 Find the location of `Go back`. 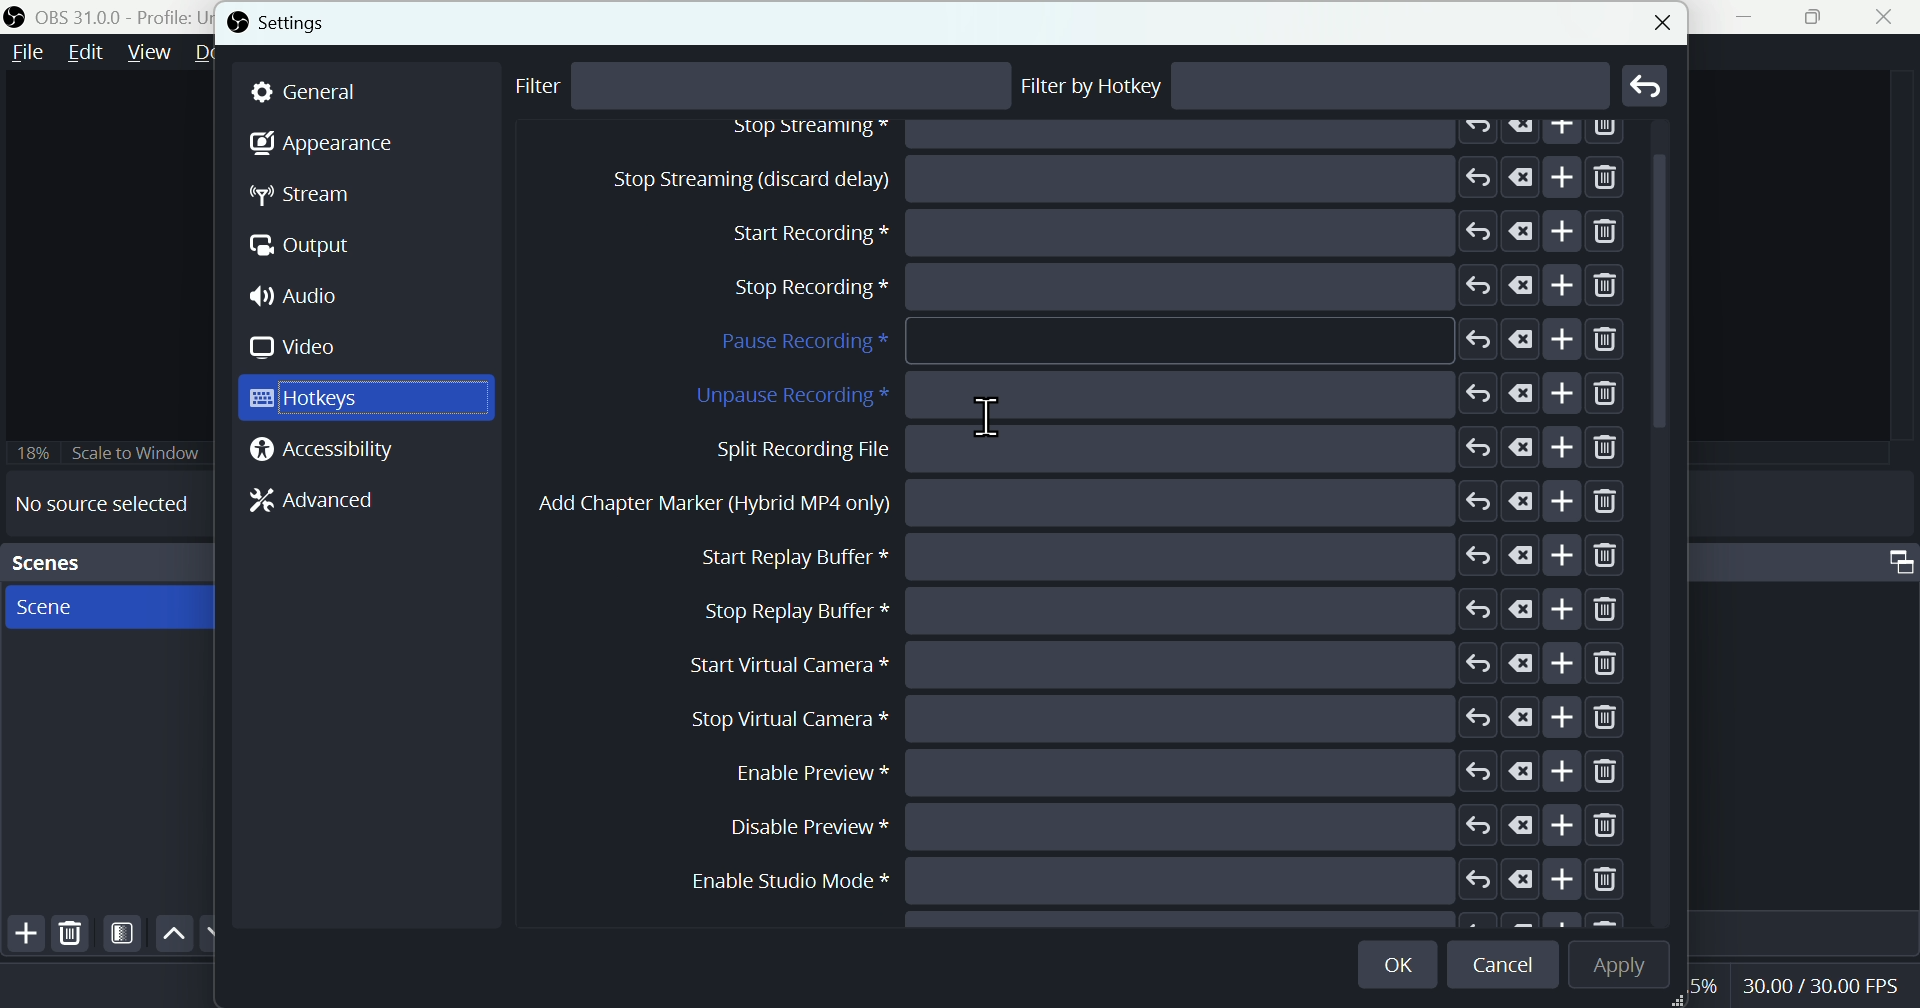

Go back is located at coordinates (1647, 85).